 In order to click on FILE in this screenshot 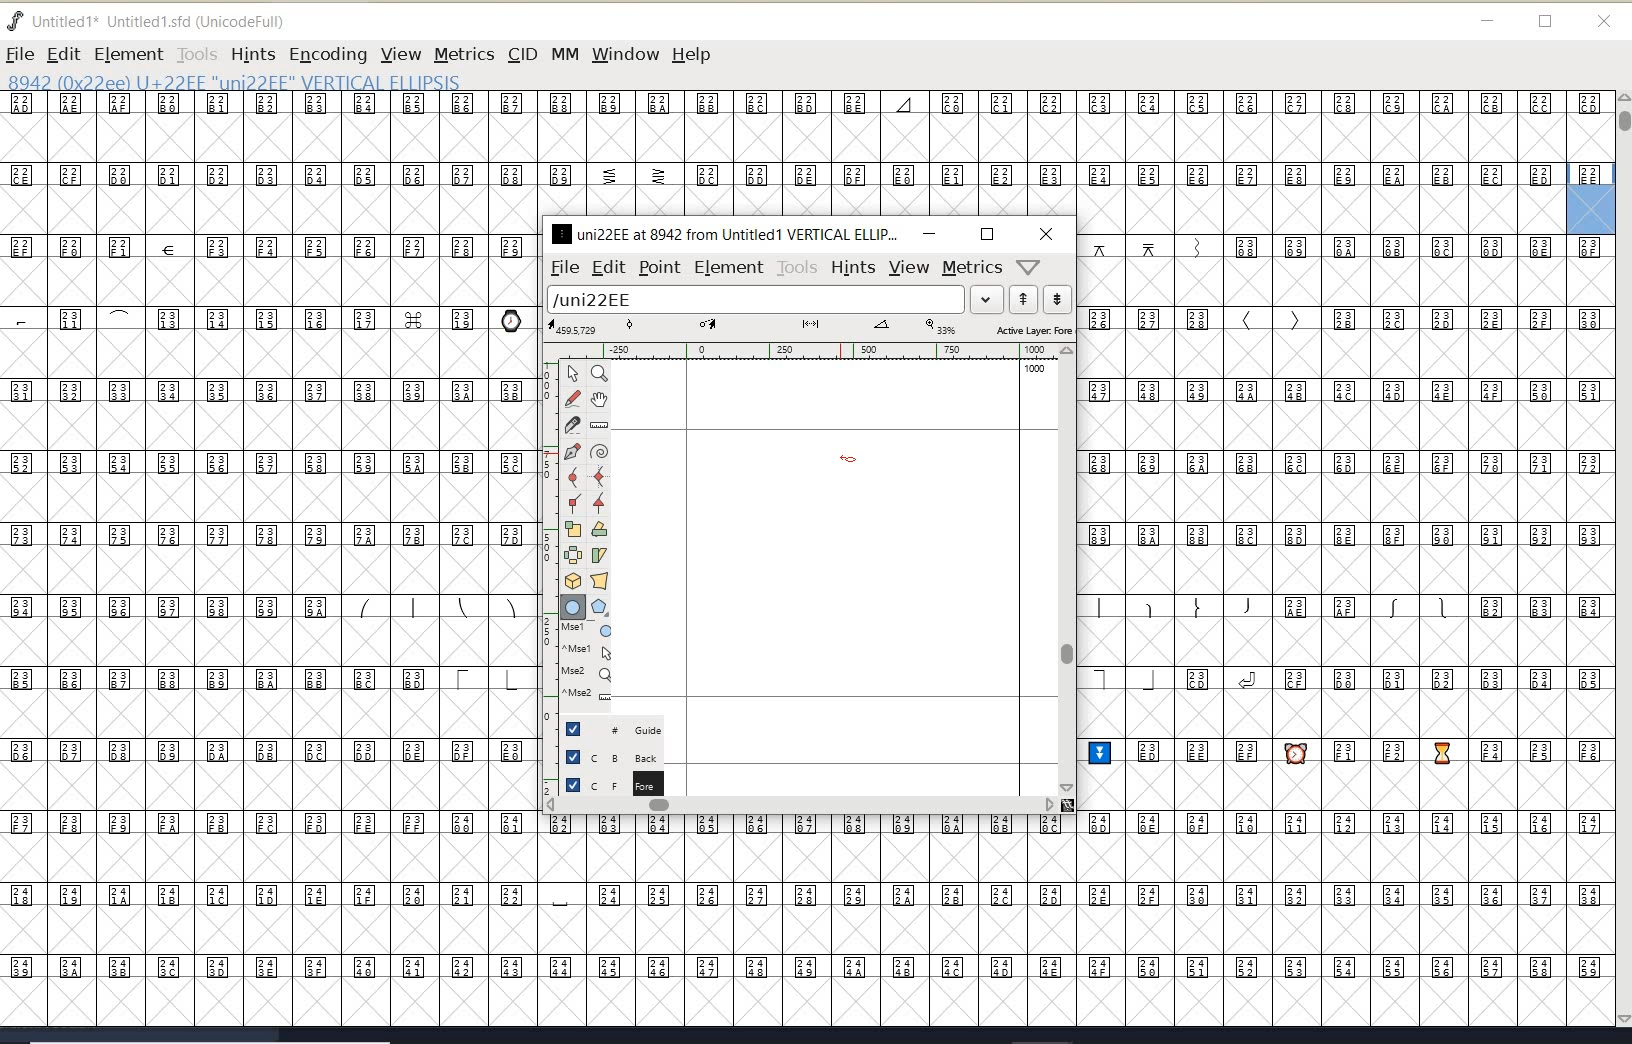, I will do `click(19, 54)`.